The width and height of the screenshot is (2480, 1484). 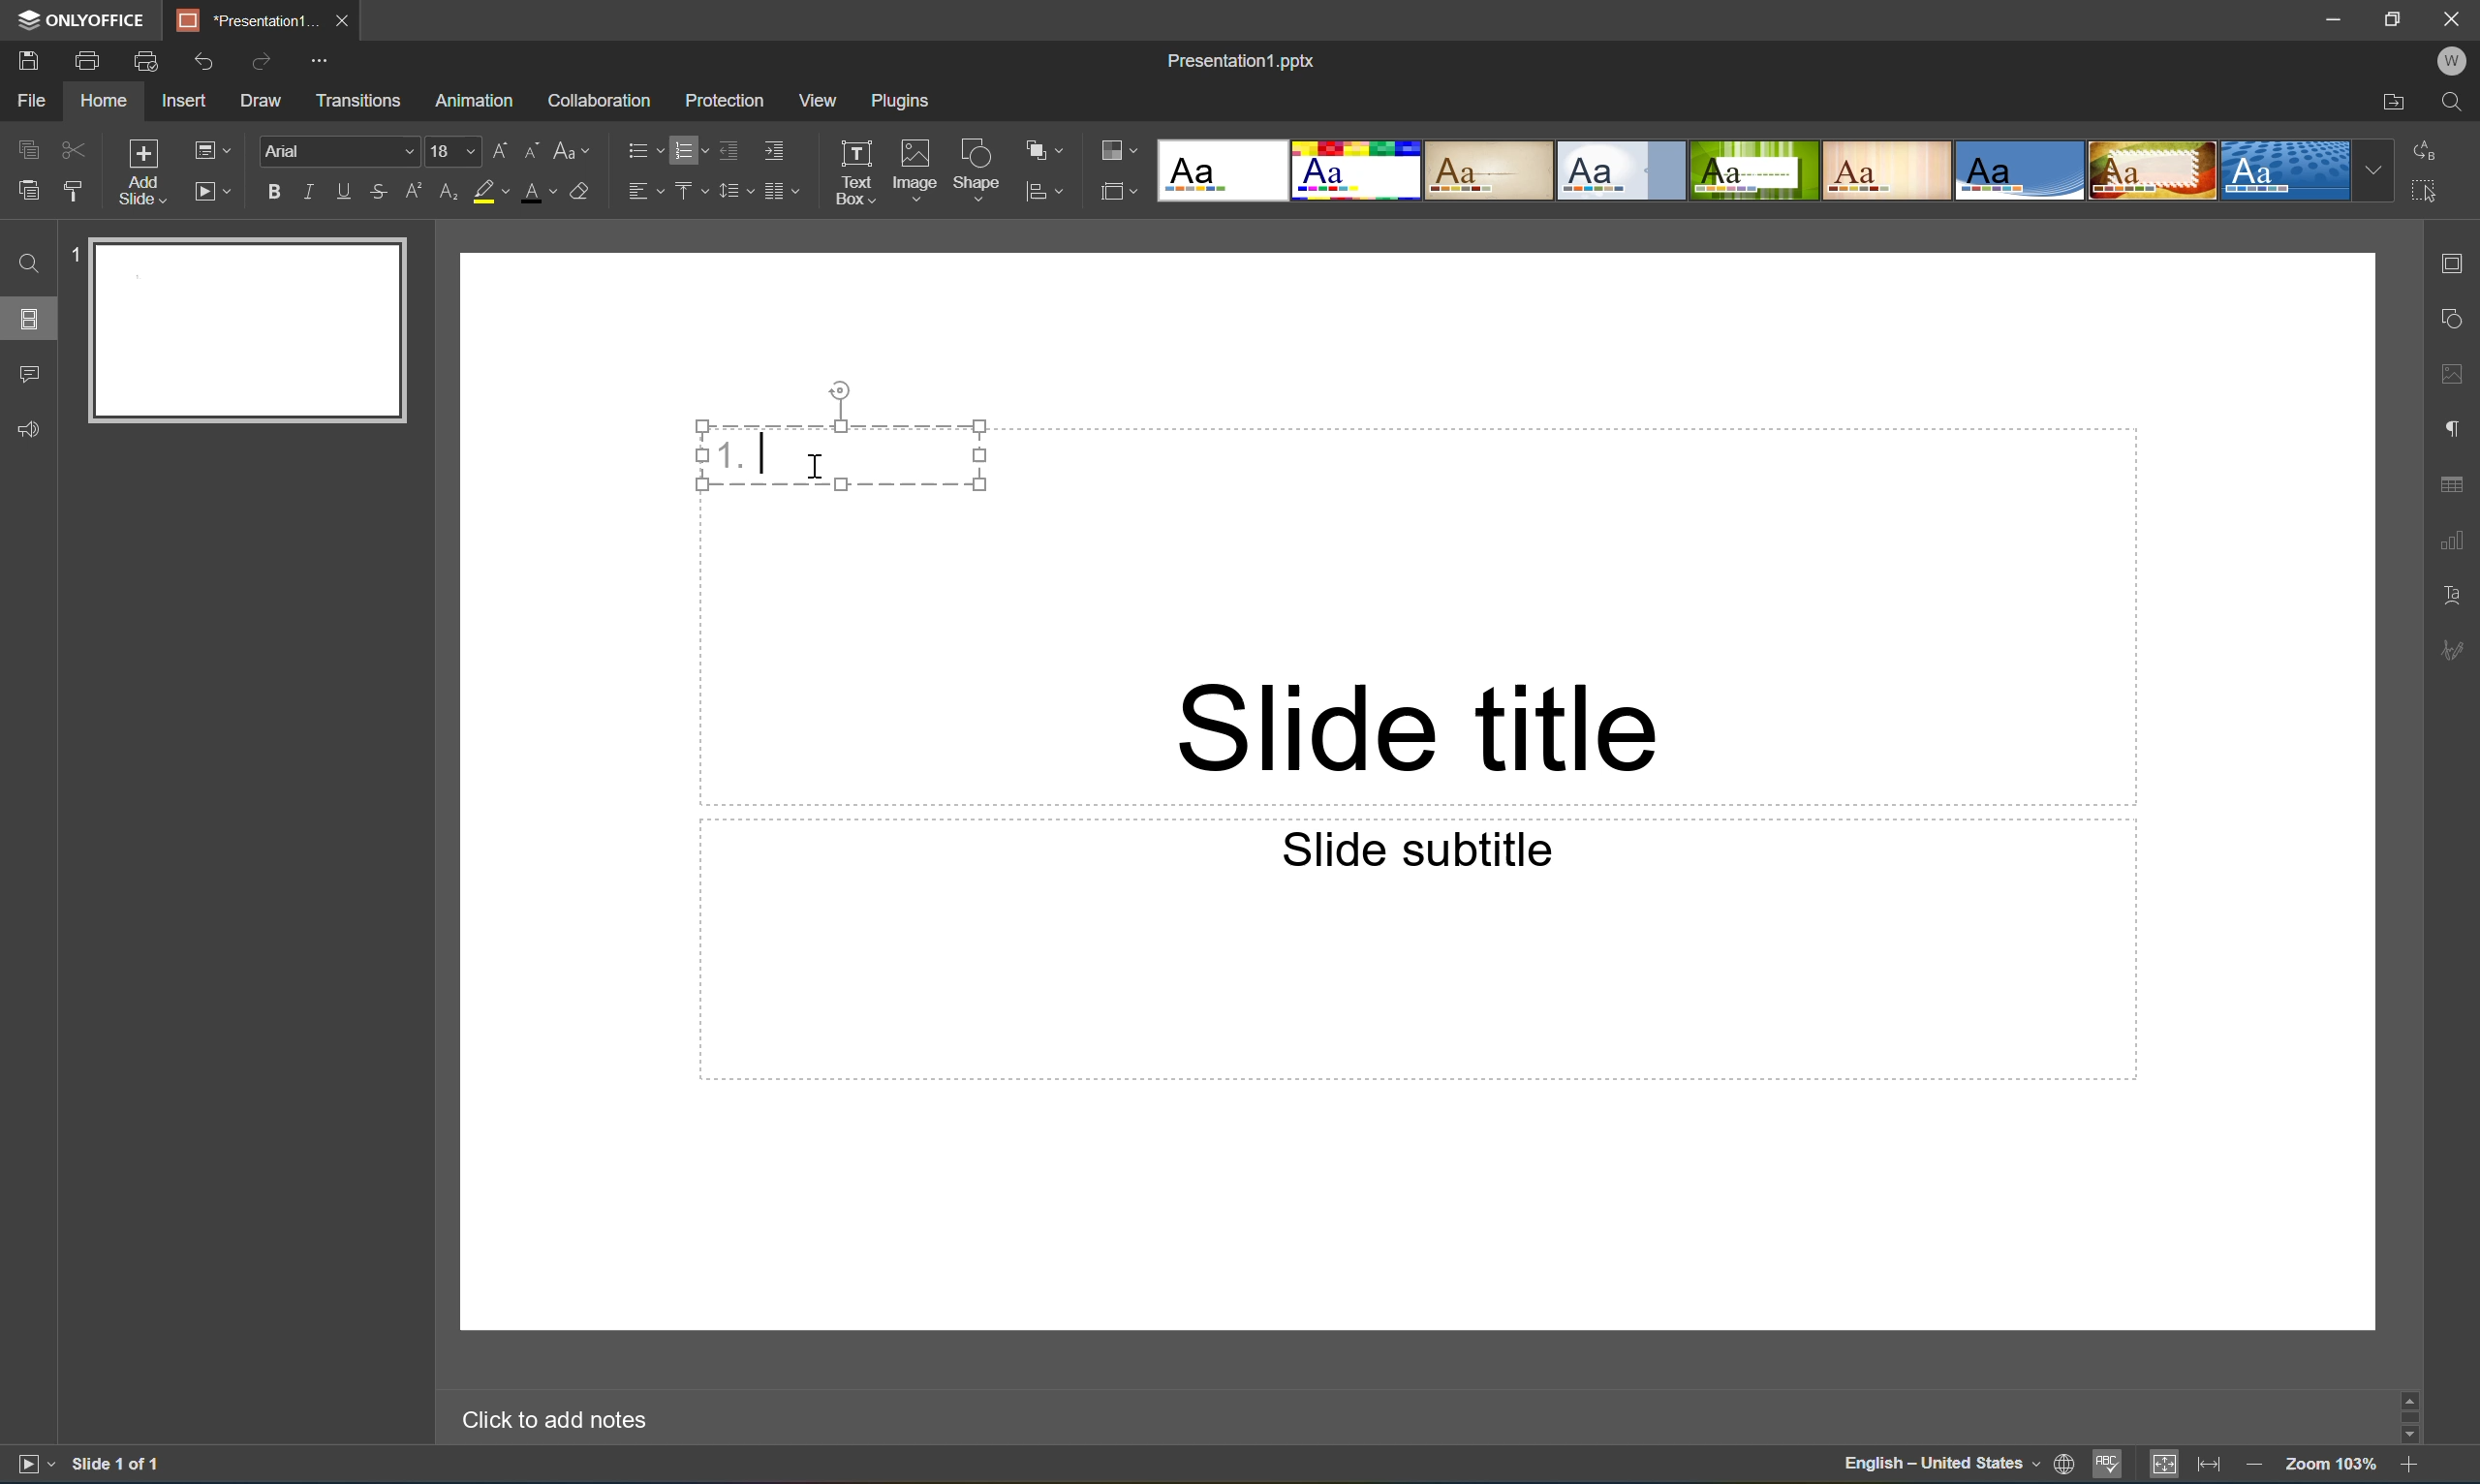 I want to click on Signature settings, so click(x=2457, y=650).